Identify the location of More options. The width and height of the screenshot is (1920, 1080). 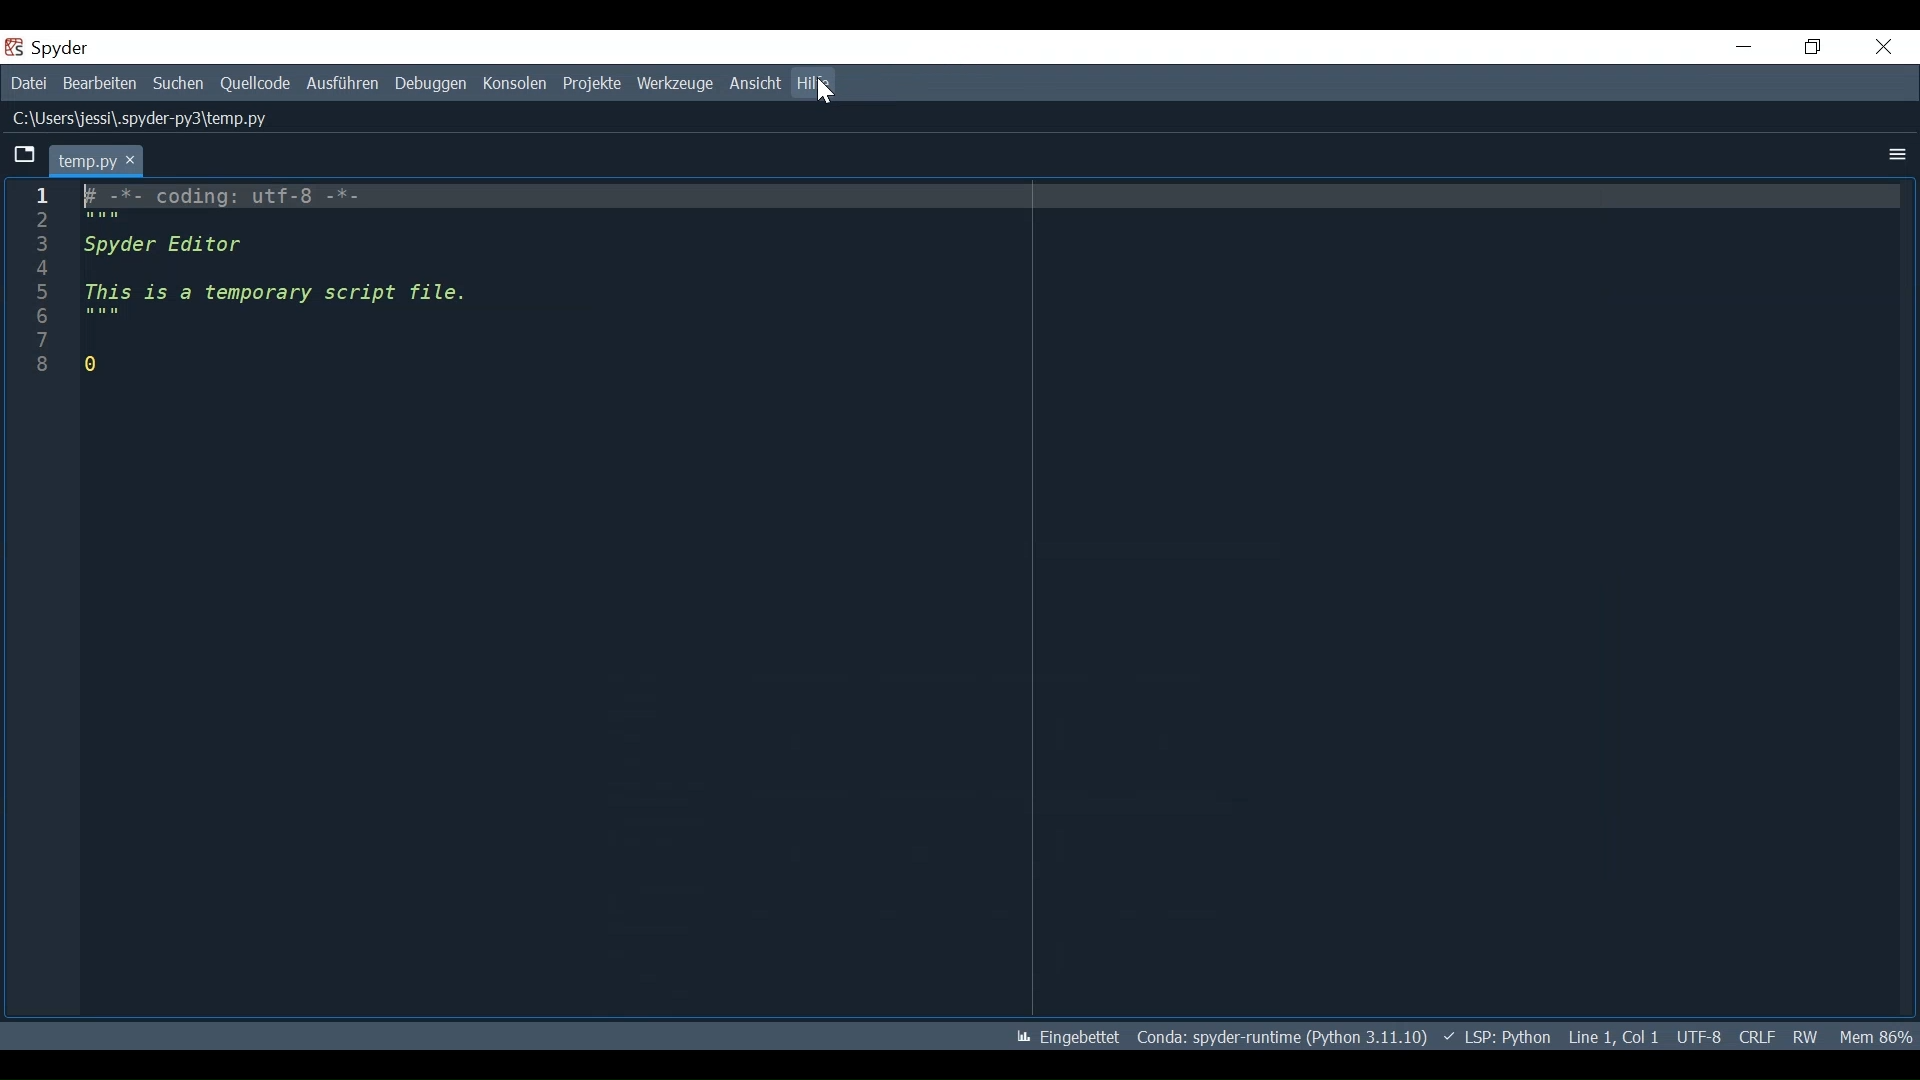
(1895, 154).